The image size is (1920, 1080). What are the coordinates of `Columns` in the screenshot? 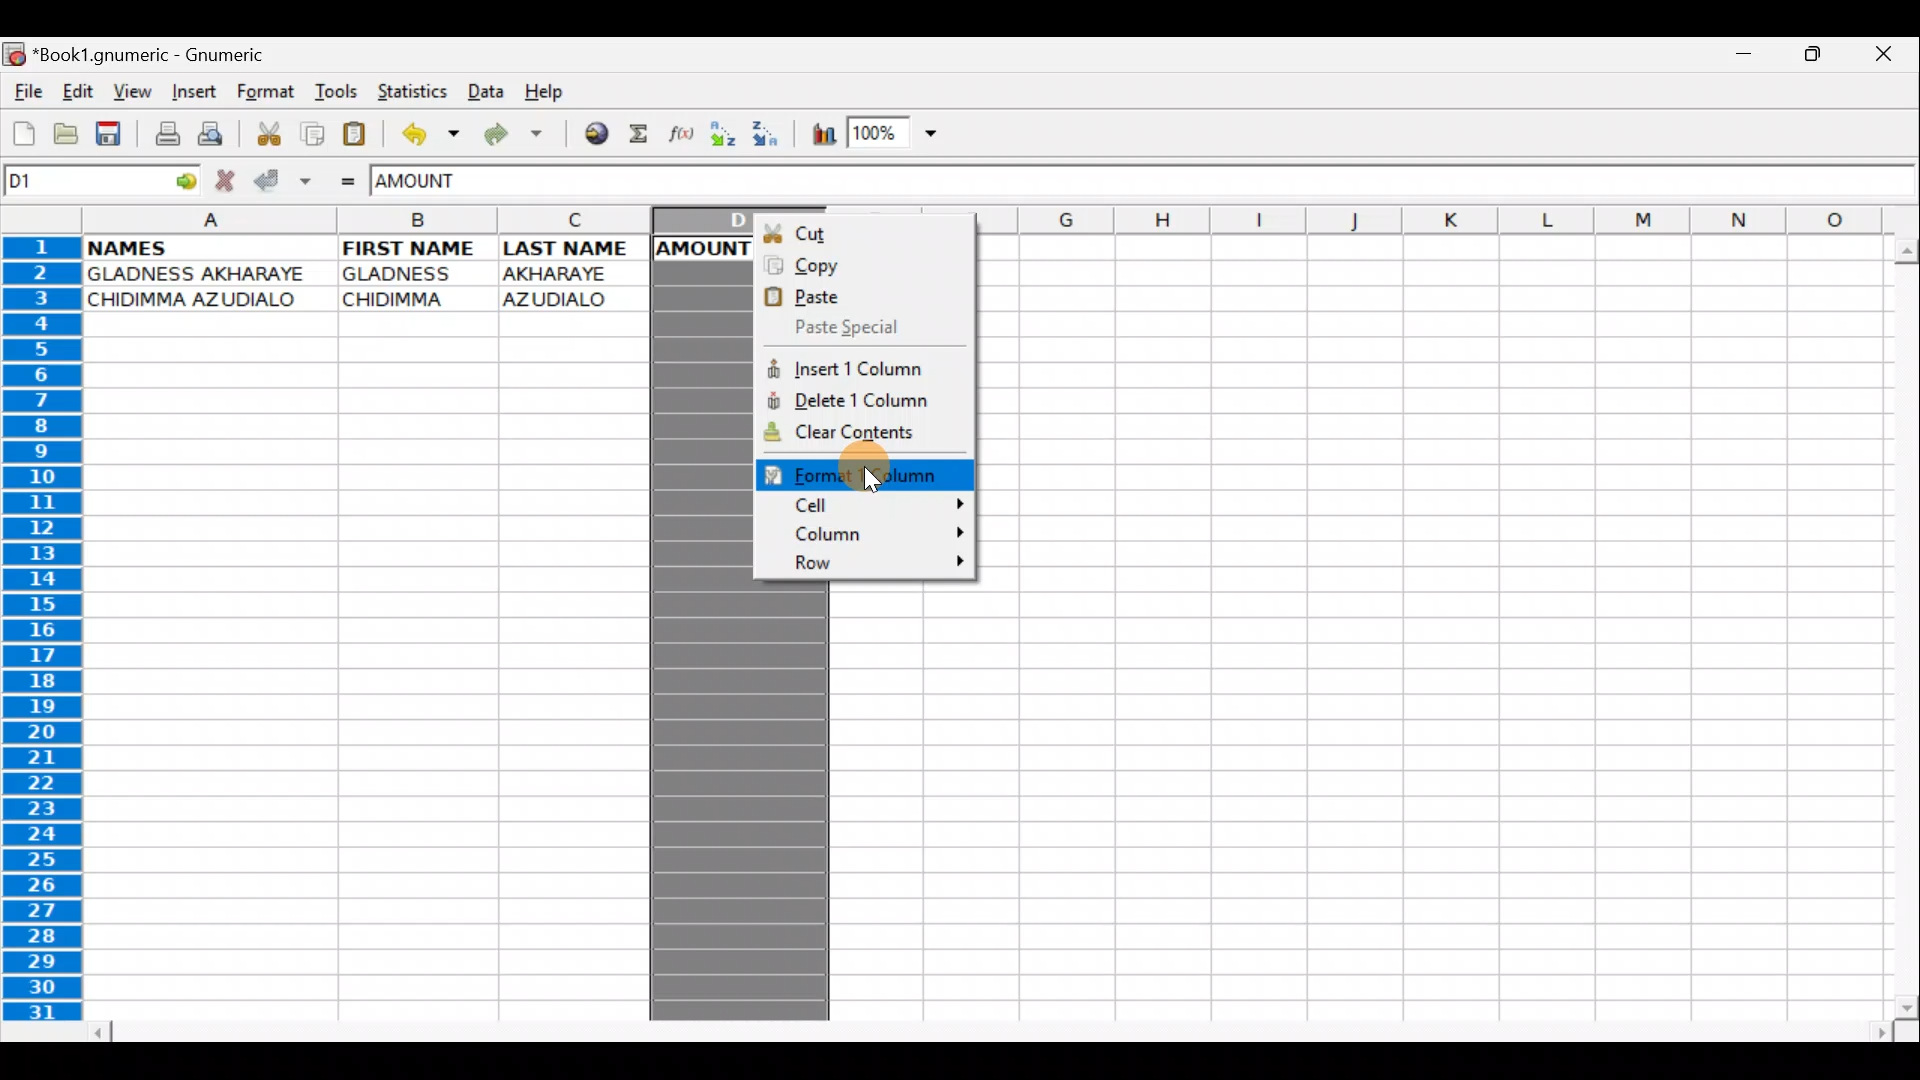 It's located at (415, 223).